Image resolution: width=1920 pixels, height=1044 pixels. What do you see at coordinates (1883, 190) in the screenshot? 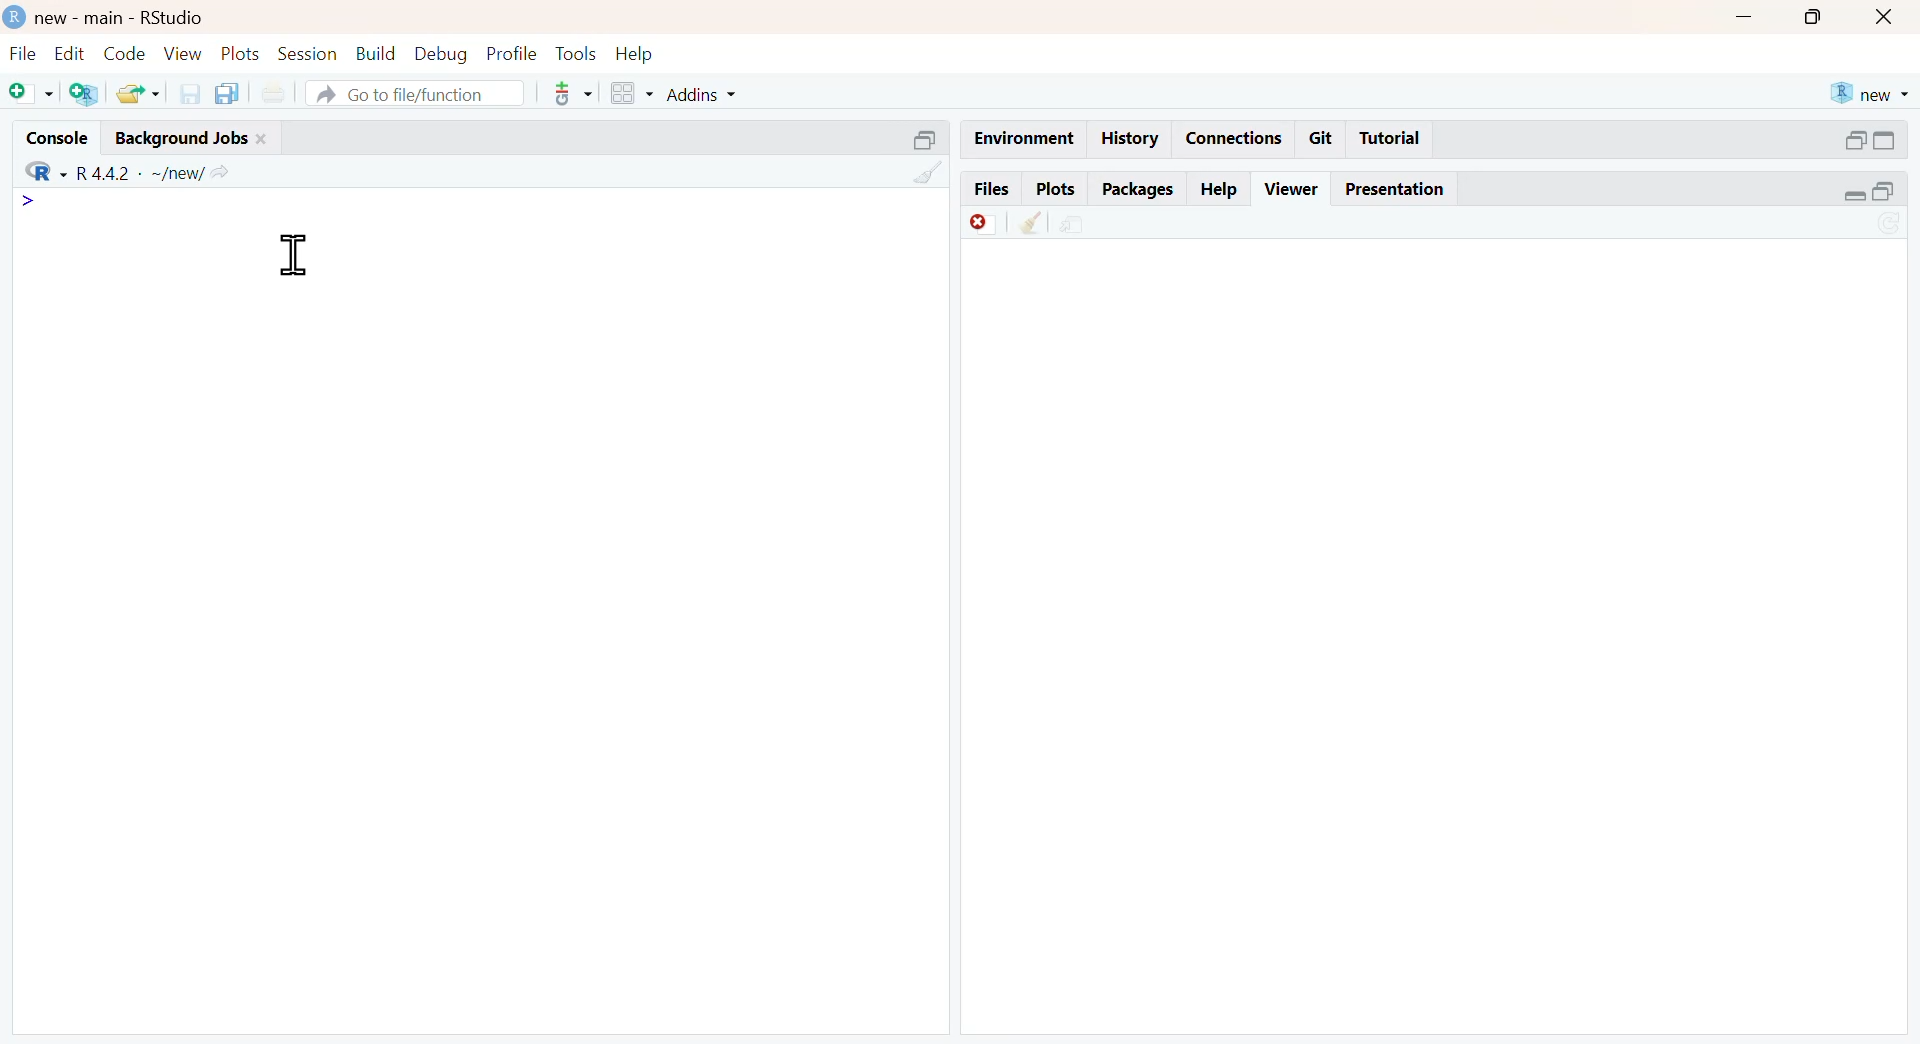
I see `open in separate window` at bounding box center [1883, 190].